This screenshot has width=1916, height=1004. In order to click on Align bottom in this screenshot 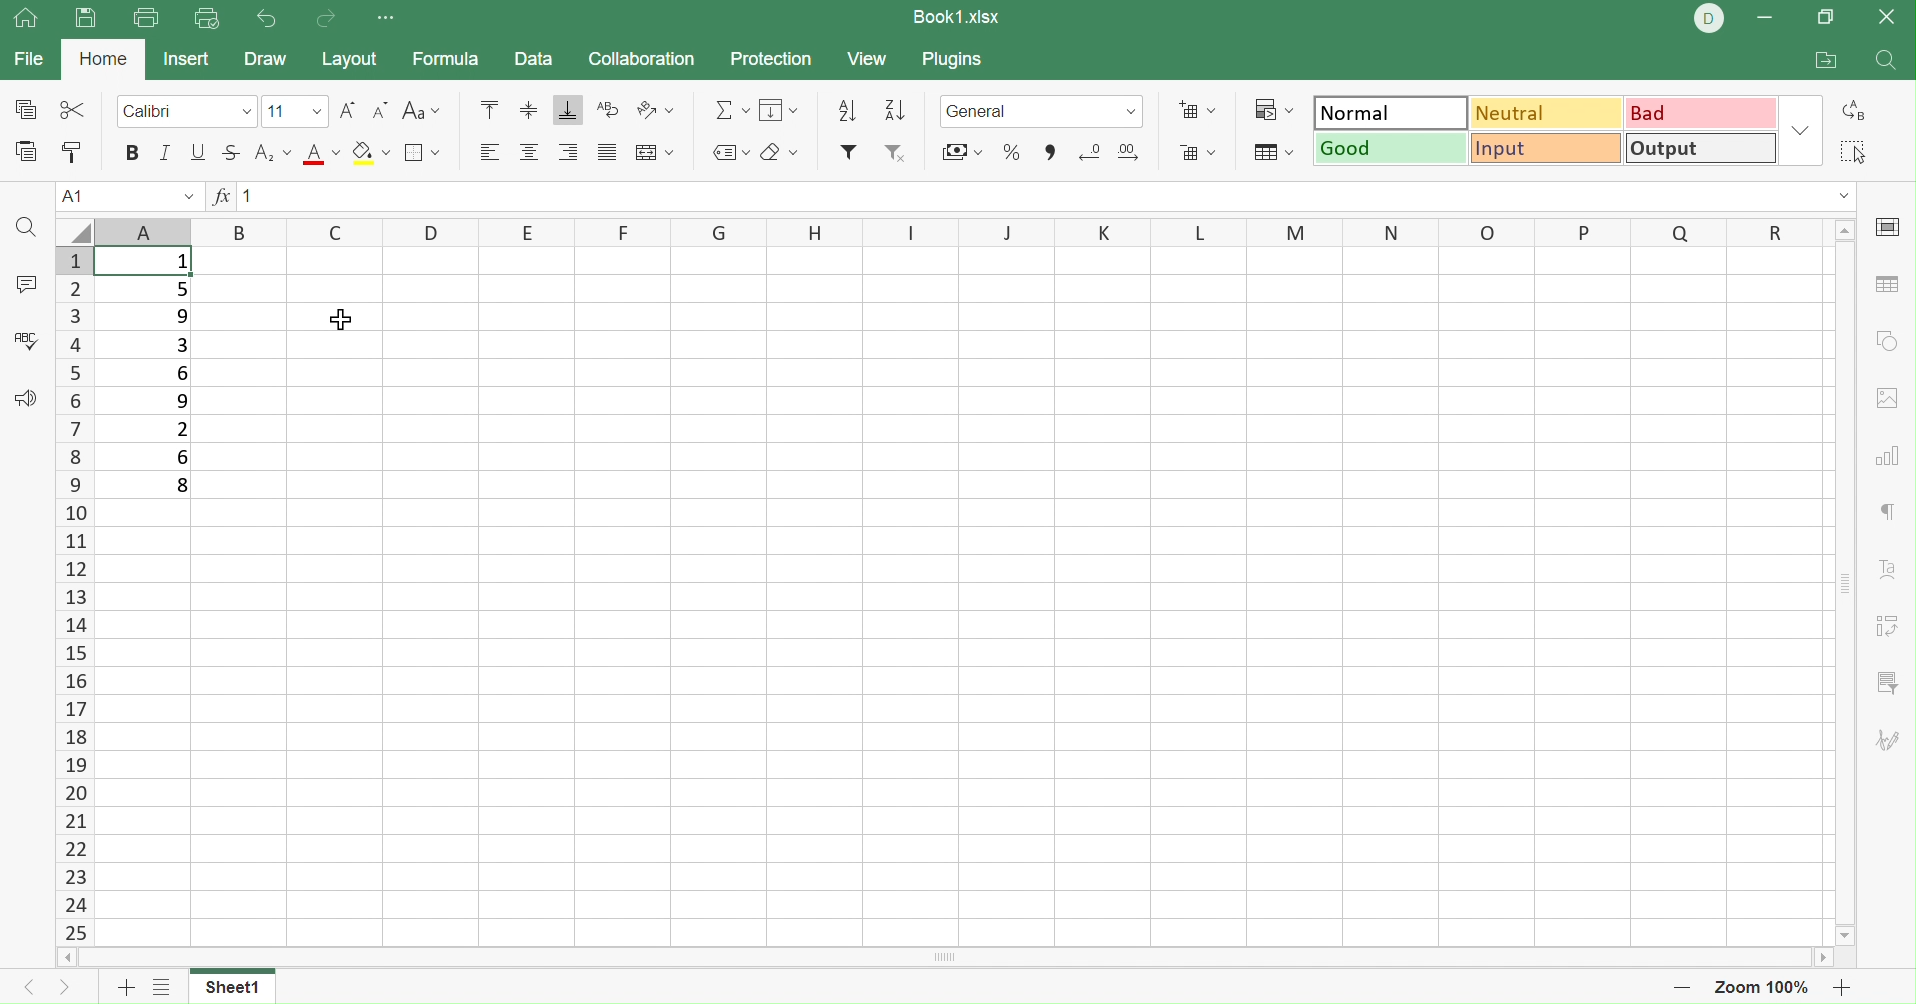, I will do `click(569, 108)`.